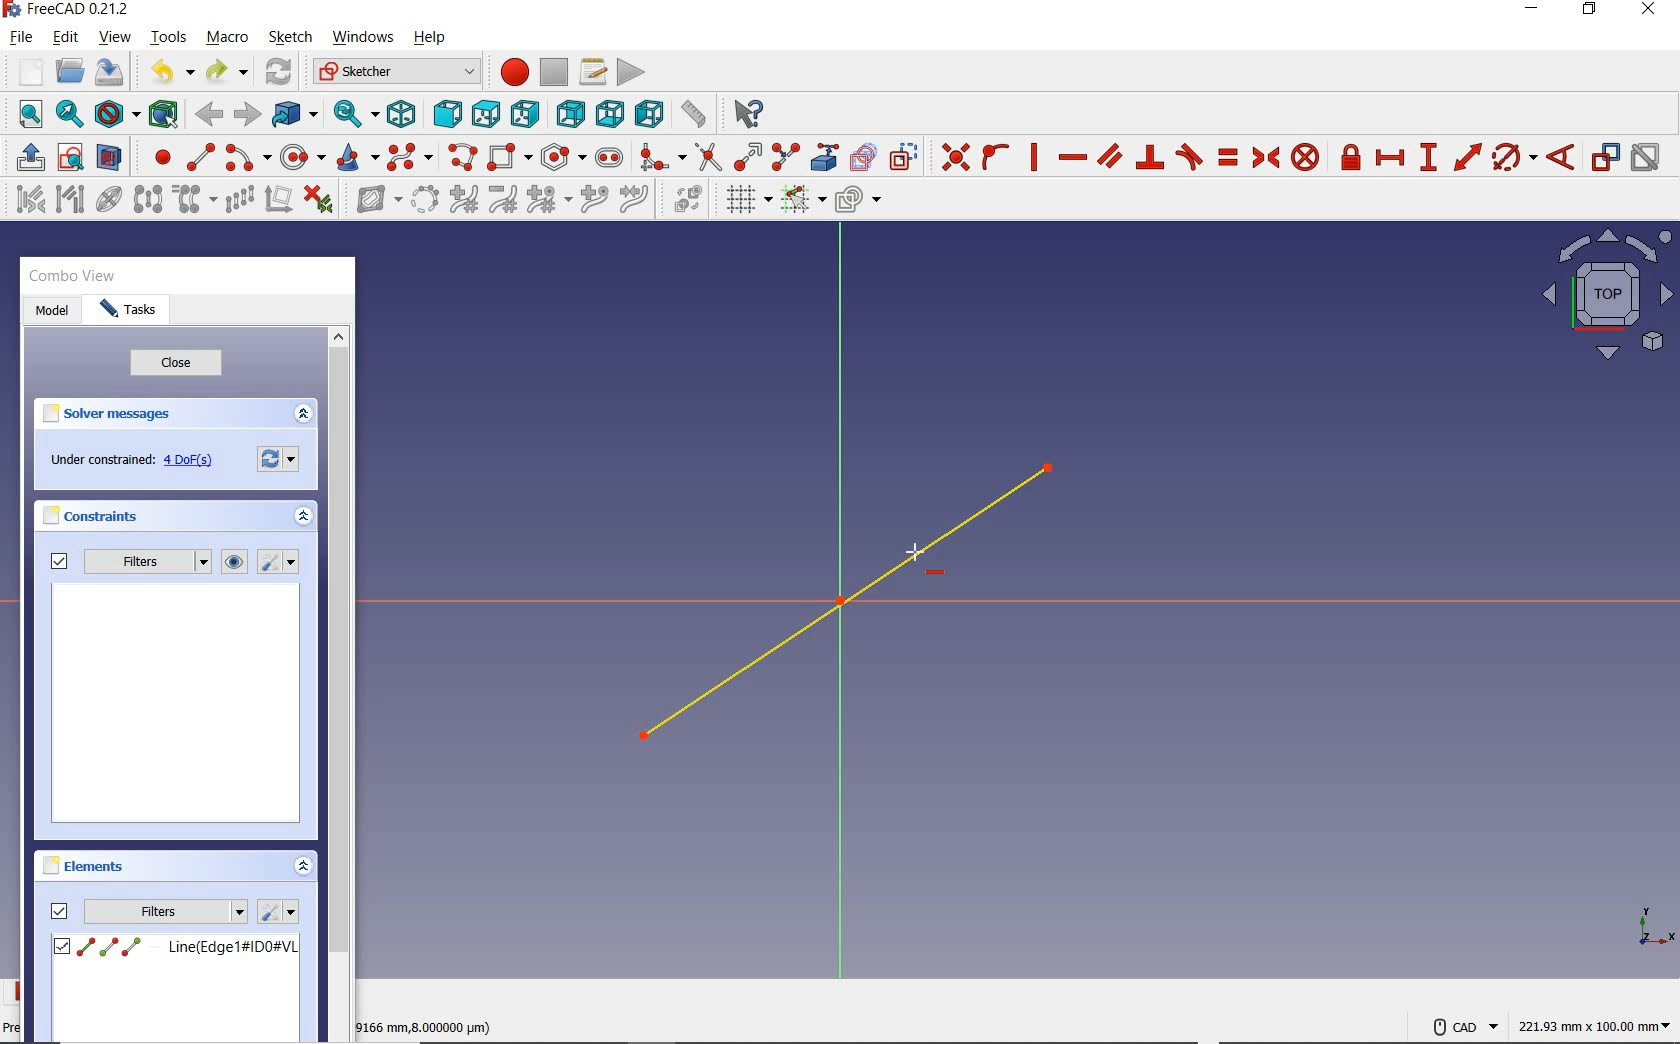 The height and width of the screenshot is (1044, 1680). Describe the element at coordinates (173, 364) in the screenshot. I see `CLOSE` at that location.